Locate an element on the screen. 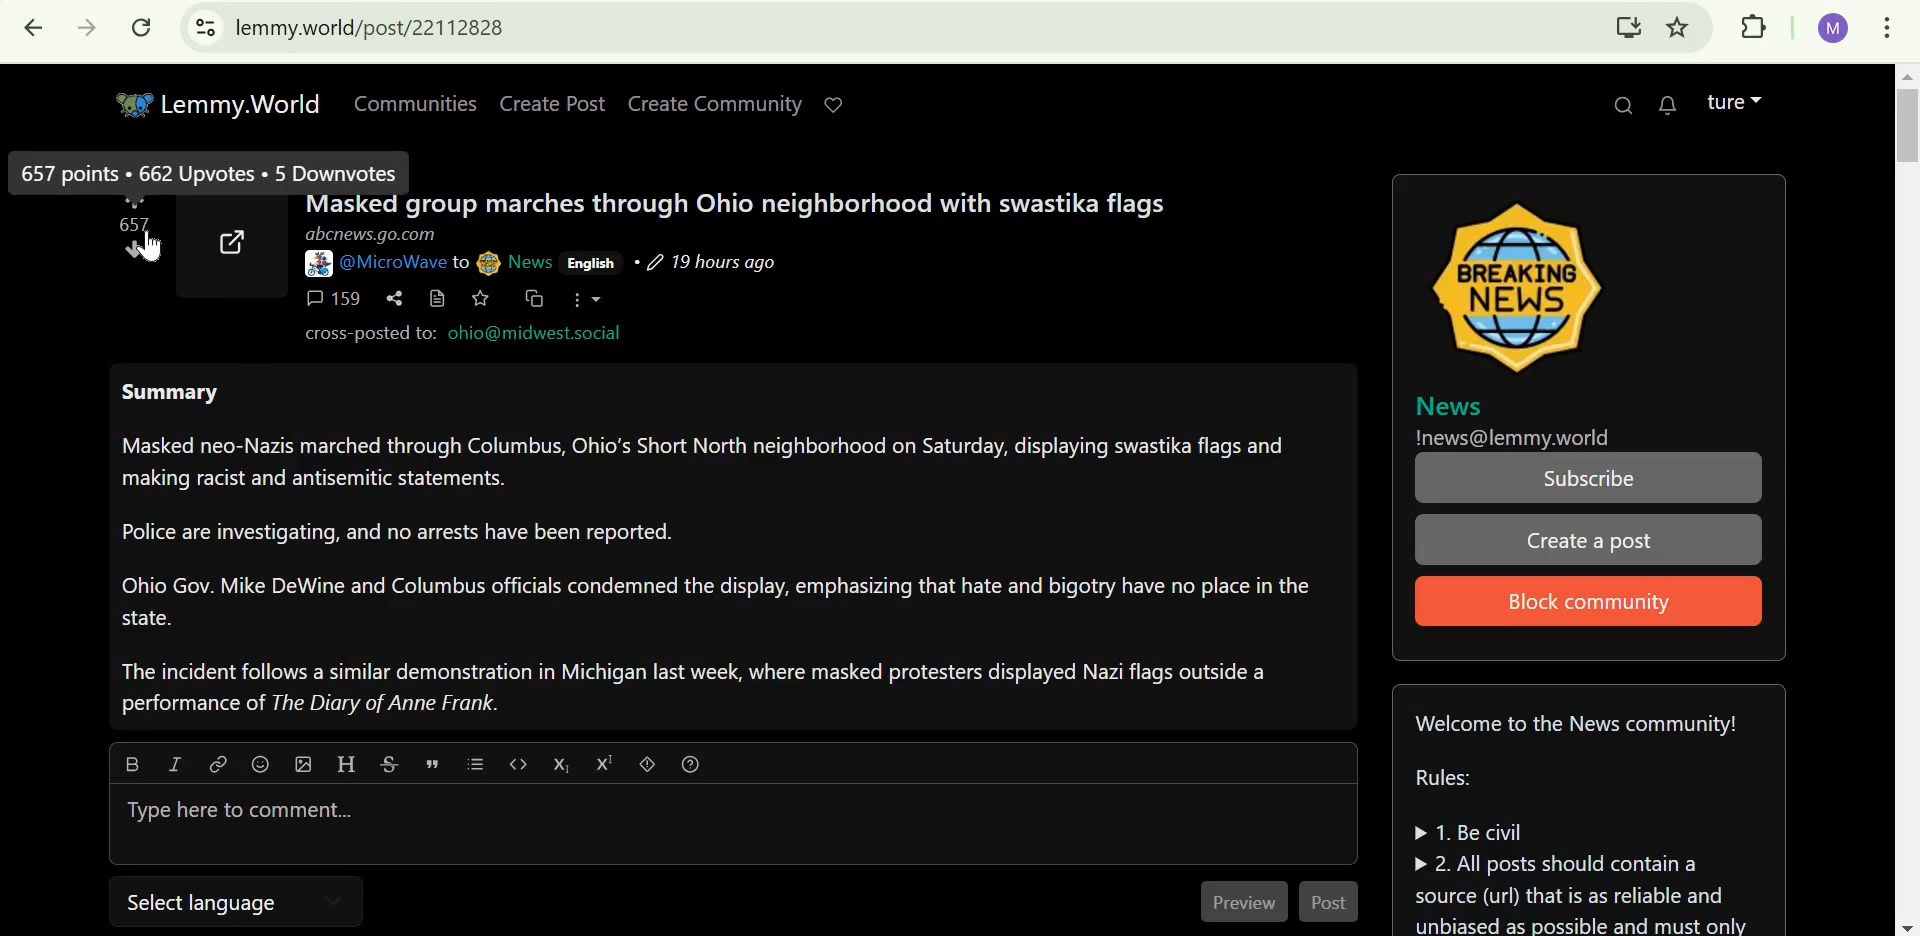 This screenshot has height=936, width=1920. customize and control google chrome is located at coordinates (1895, 28).